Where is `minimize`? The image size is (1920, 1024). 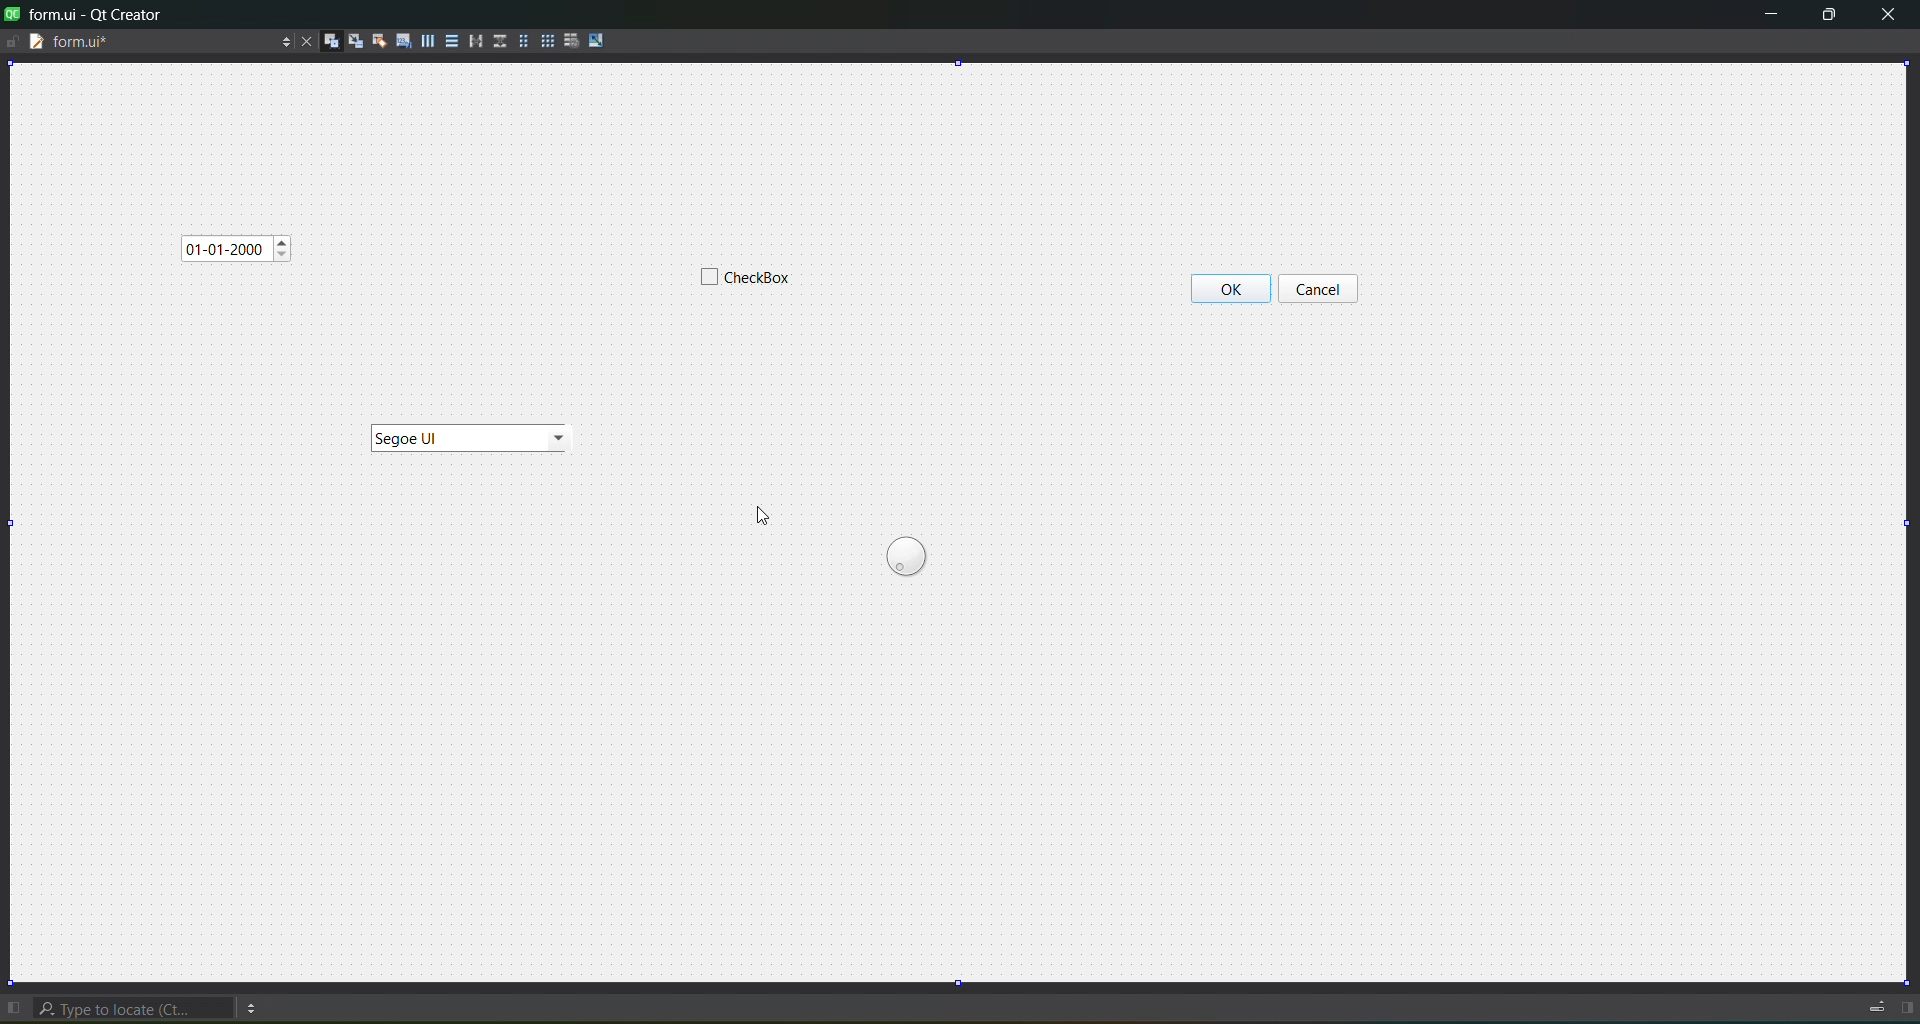 minimize is located at coordinates (1771, 16).